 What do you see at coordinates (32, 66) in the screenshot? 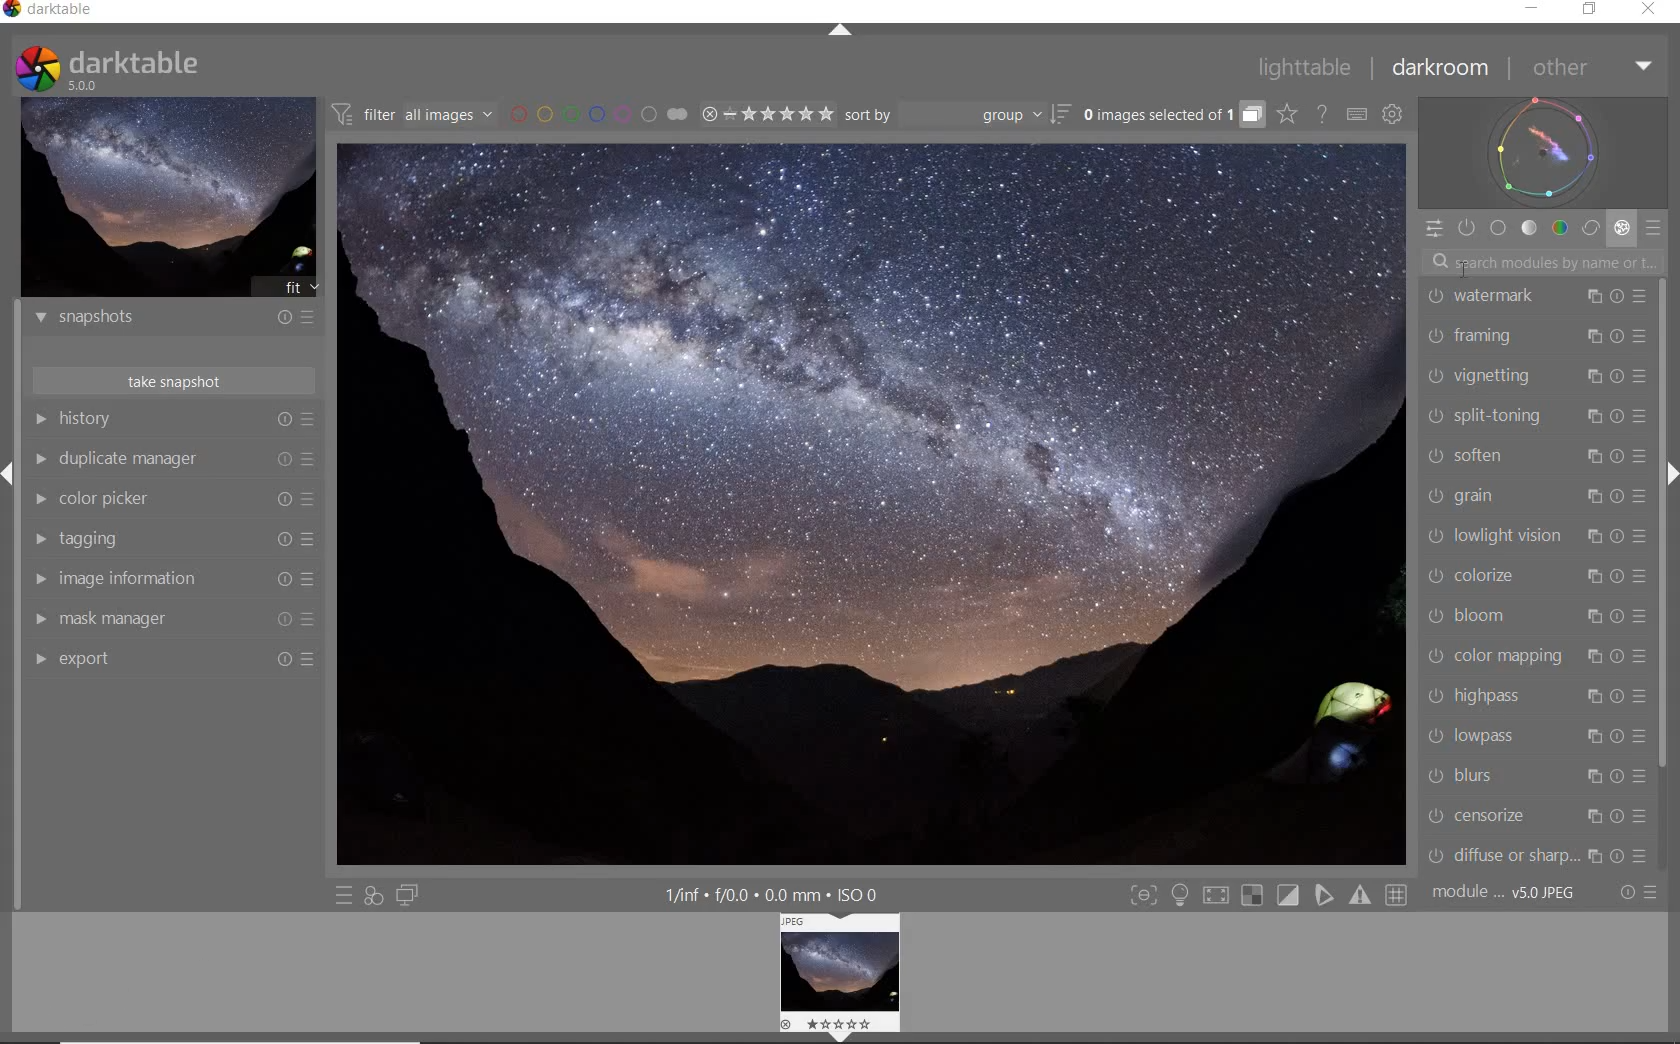
I see `darktable logo` at bounding box center [32, 66].